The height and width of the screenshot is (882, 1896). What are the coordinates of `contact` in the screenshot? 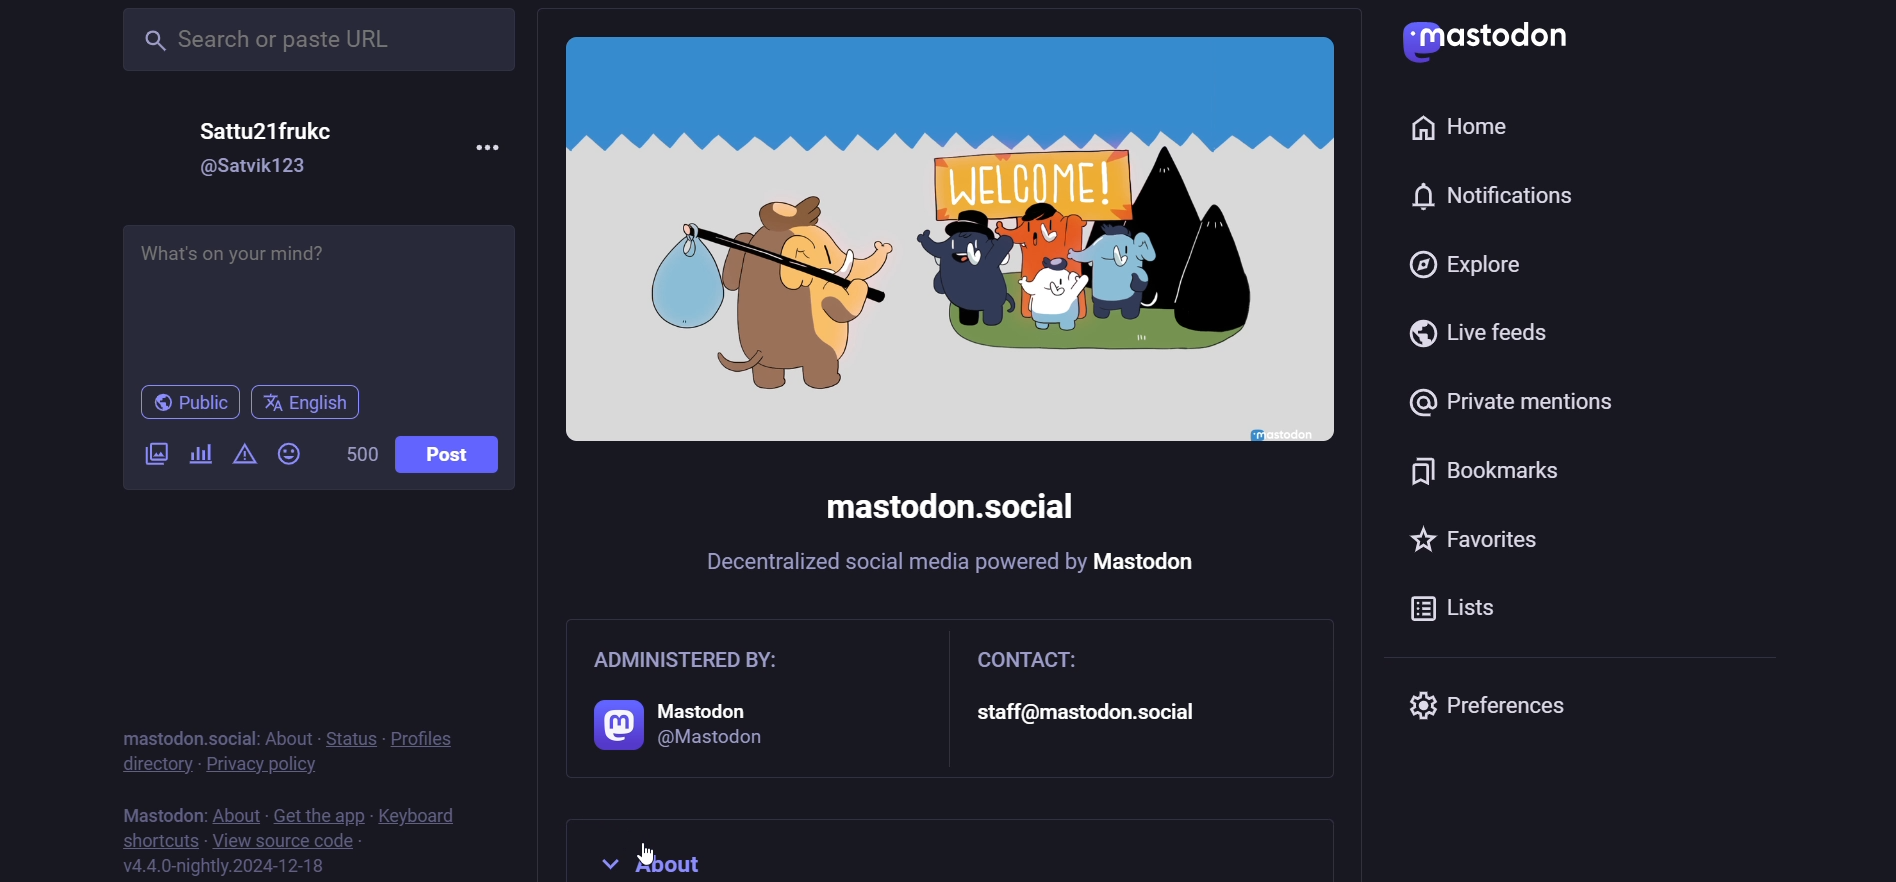 It's located at (1141, 695).